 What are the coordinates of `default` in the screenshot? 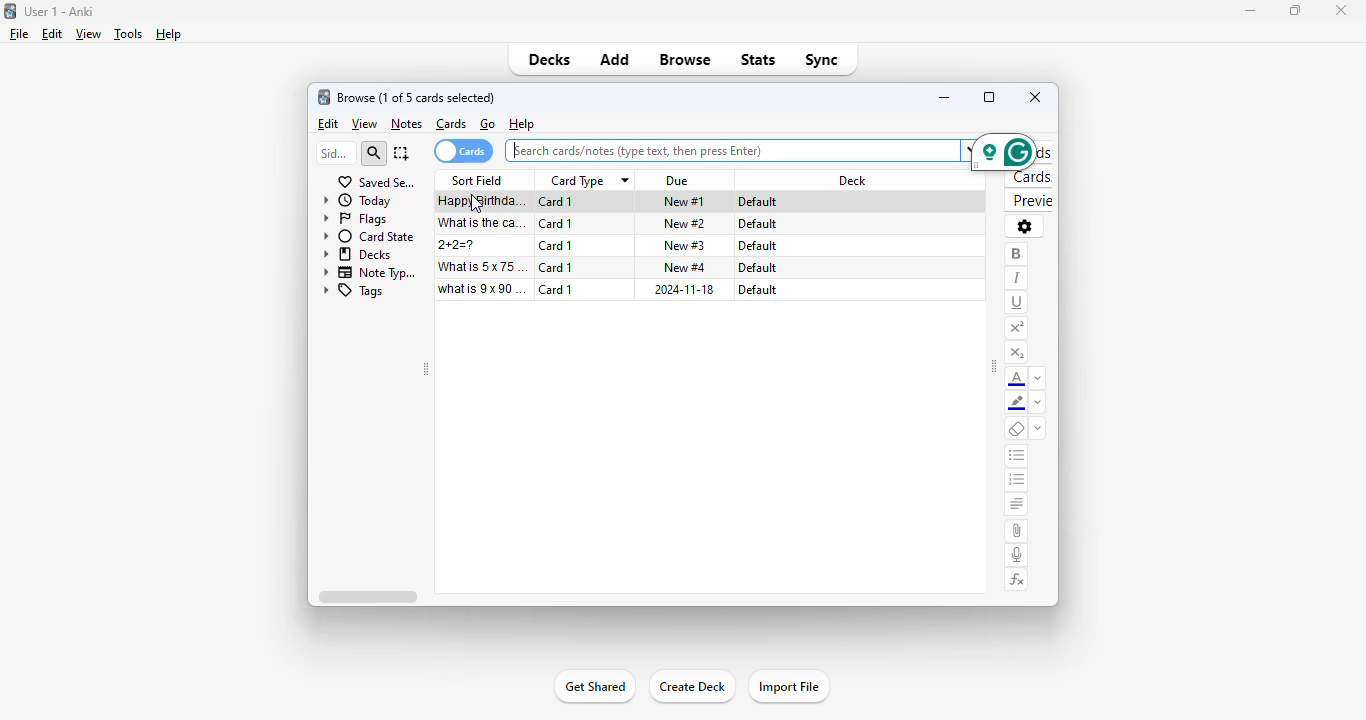 It's located at (757, 246).